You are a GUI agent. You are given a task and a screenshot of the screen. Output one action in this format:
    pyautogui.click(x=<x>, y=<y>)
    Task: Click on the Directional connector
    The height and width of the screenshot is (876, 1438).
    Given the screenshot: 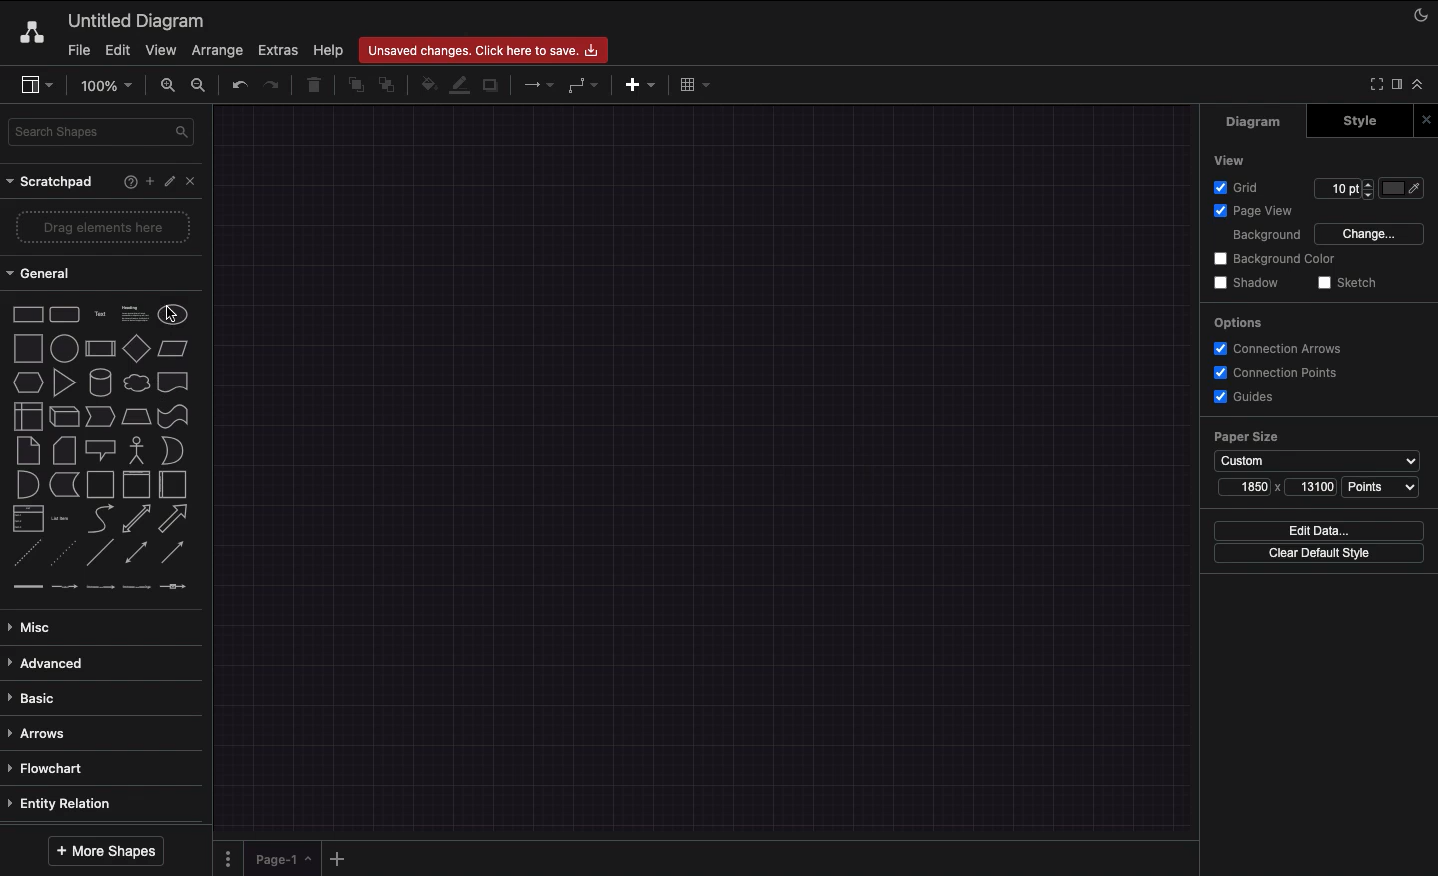 What is the action you would take?
    pyautogui.click(x=176, y=553)
    